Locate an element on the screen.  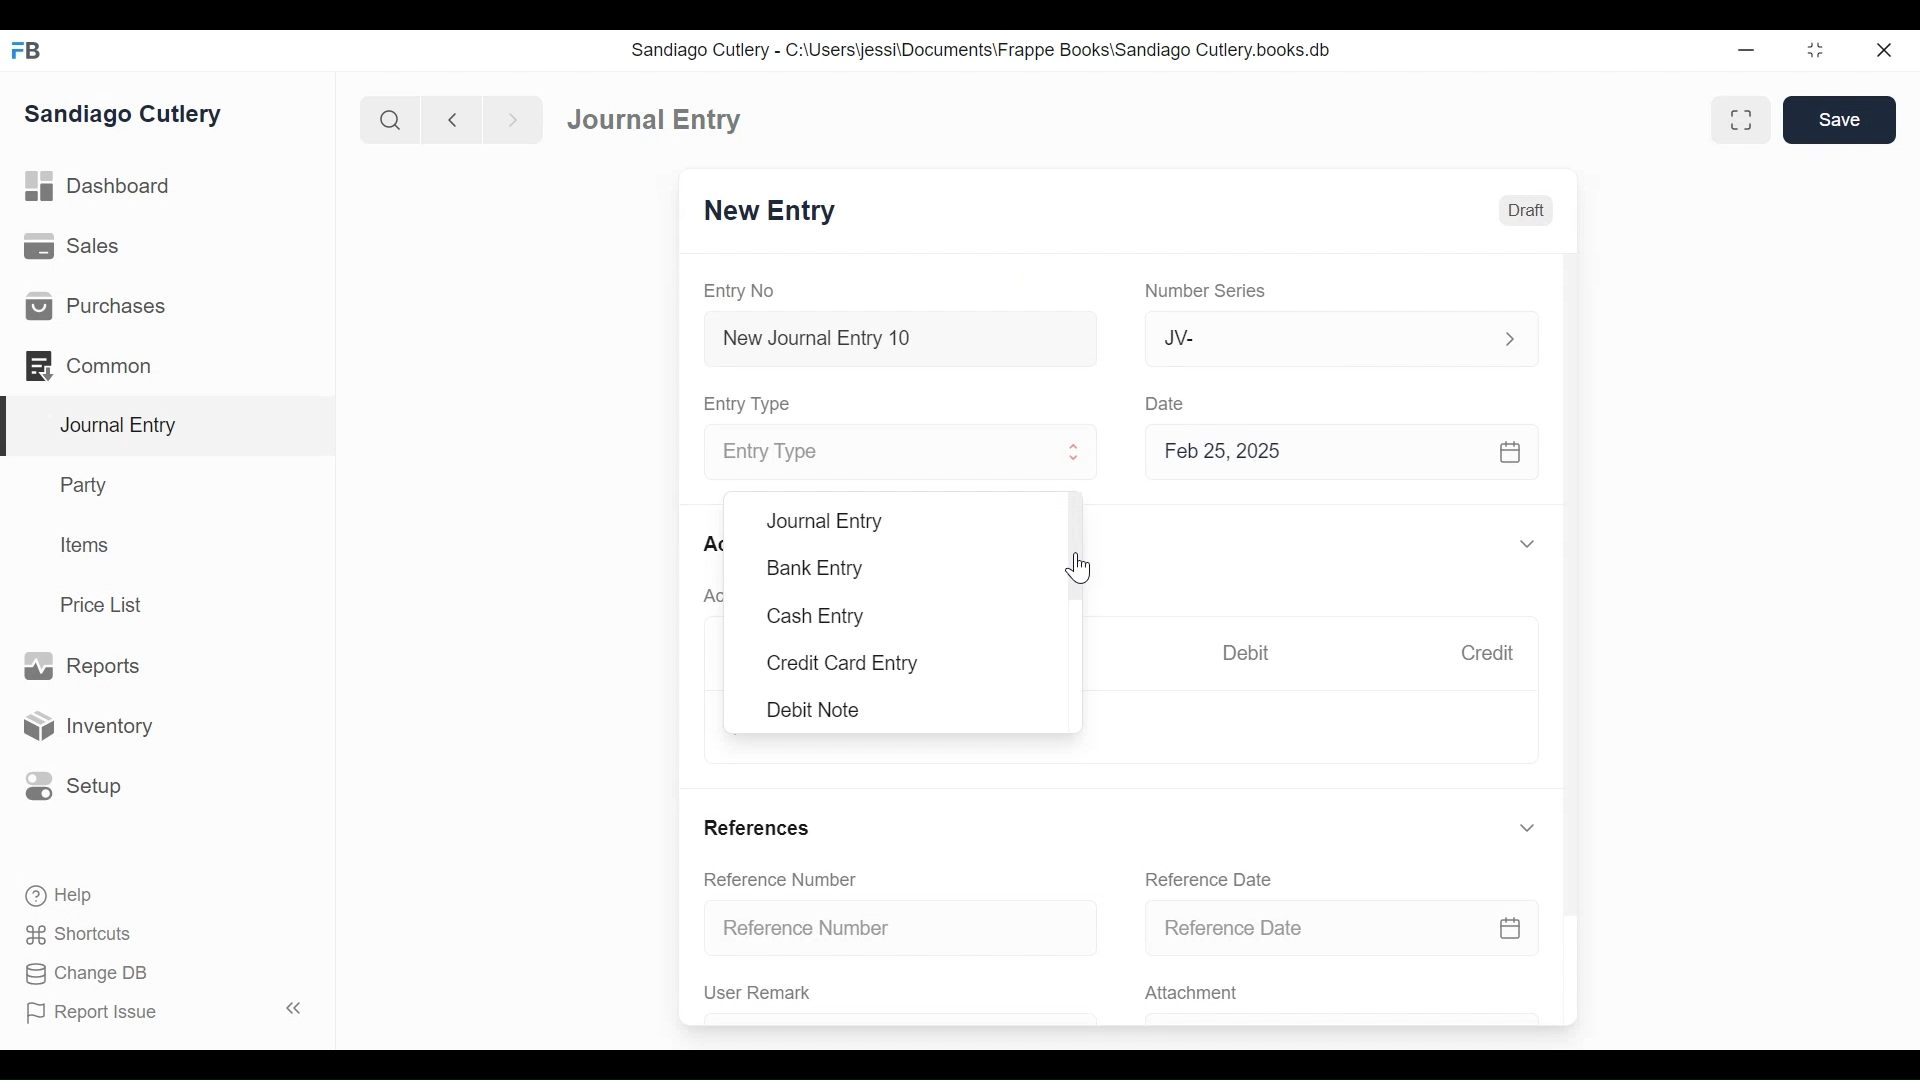
Report Issue is located at coordinates (164, 1012).